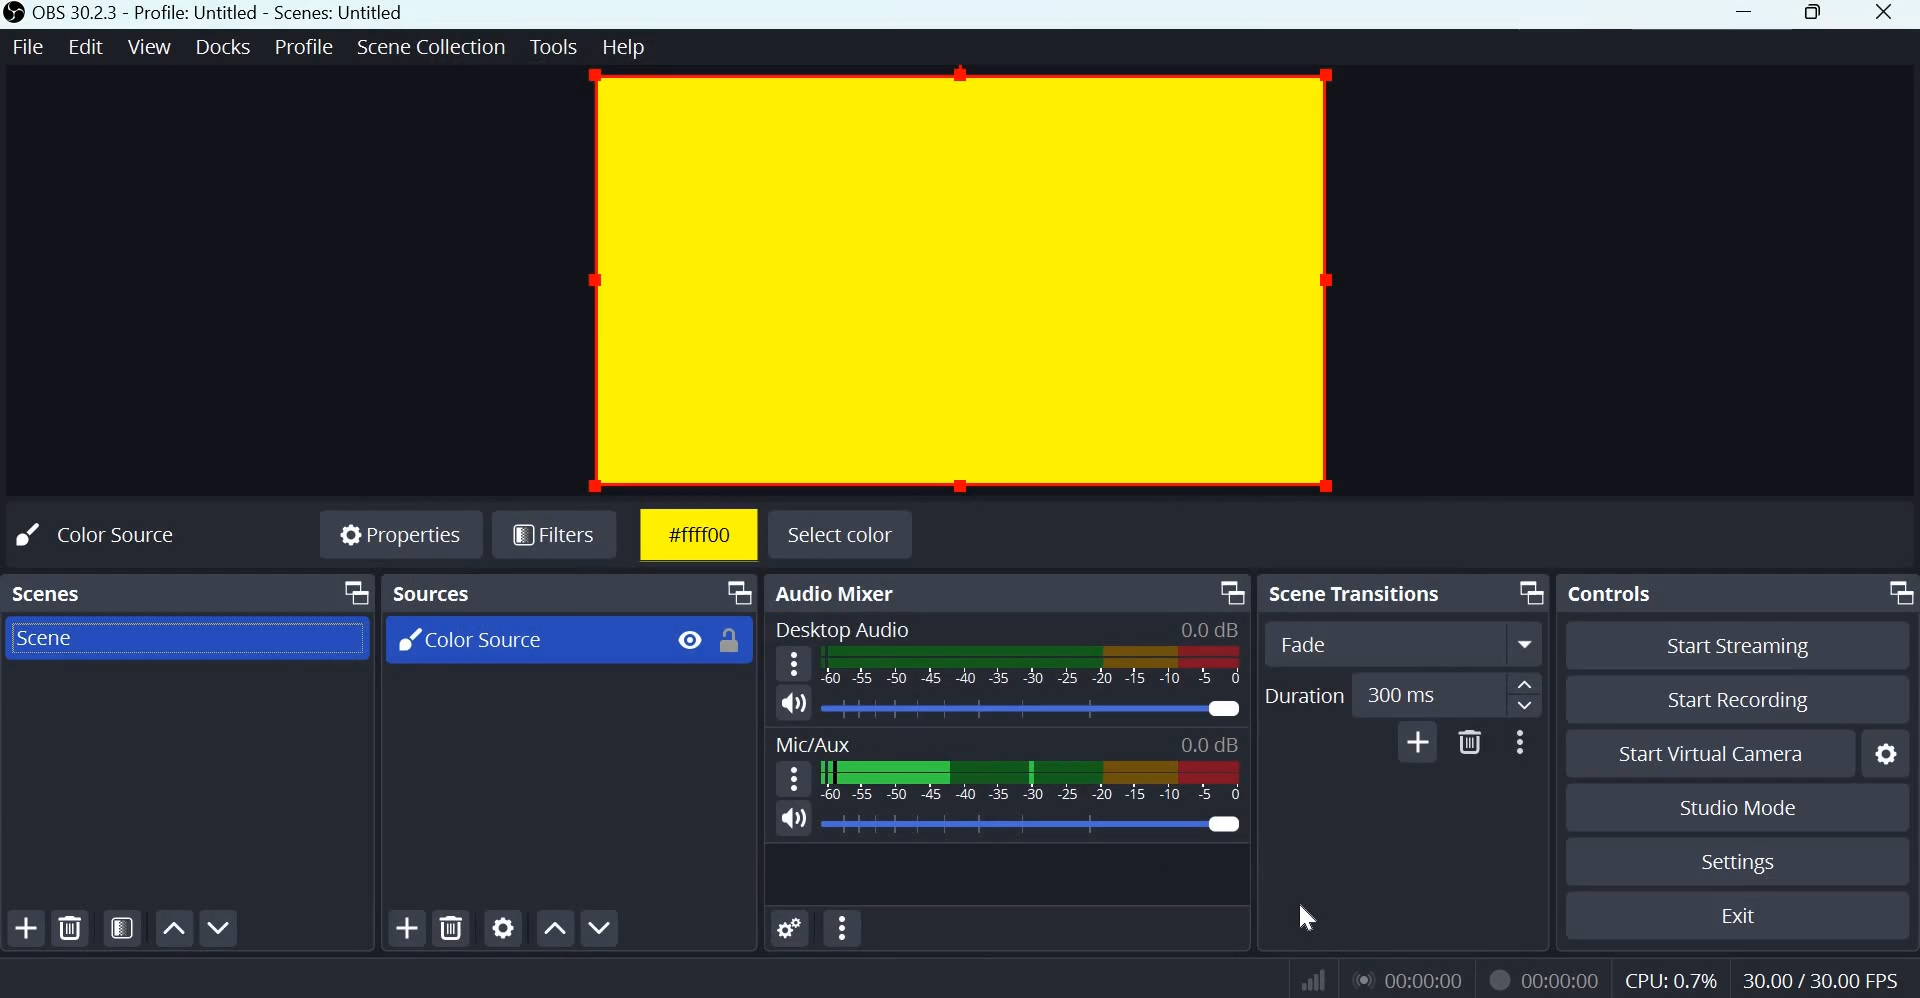  What do you see at coordinates (1711, 755) in the screenshot?
I see `Start Virual Camera` at bounding box center [1711, 755].